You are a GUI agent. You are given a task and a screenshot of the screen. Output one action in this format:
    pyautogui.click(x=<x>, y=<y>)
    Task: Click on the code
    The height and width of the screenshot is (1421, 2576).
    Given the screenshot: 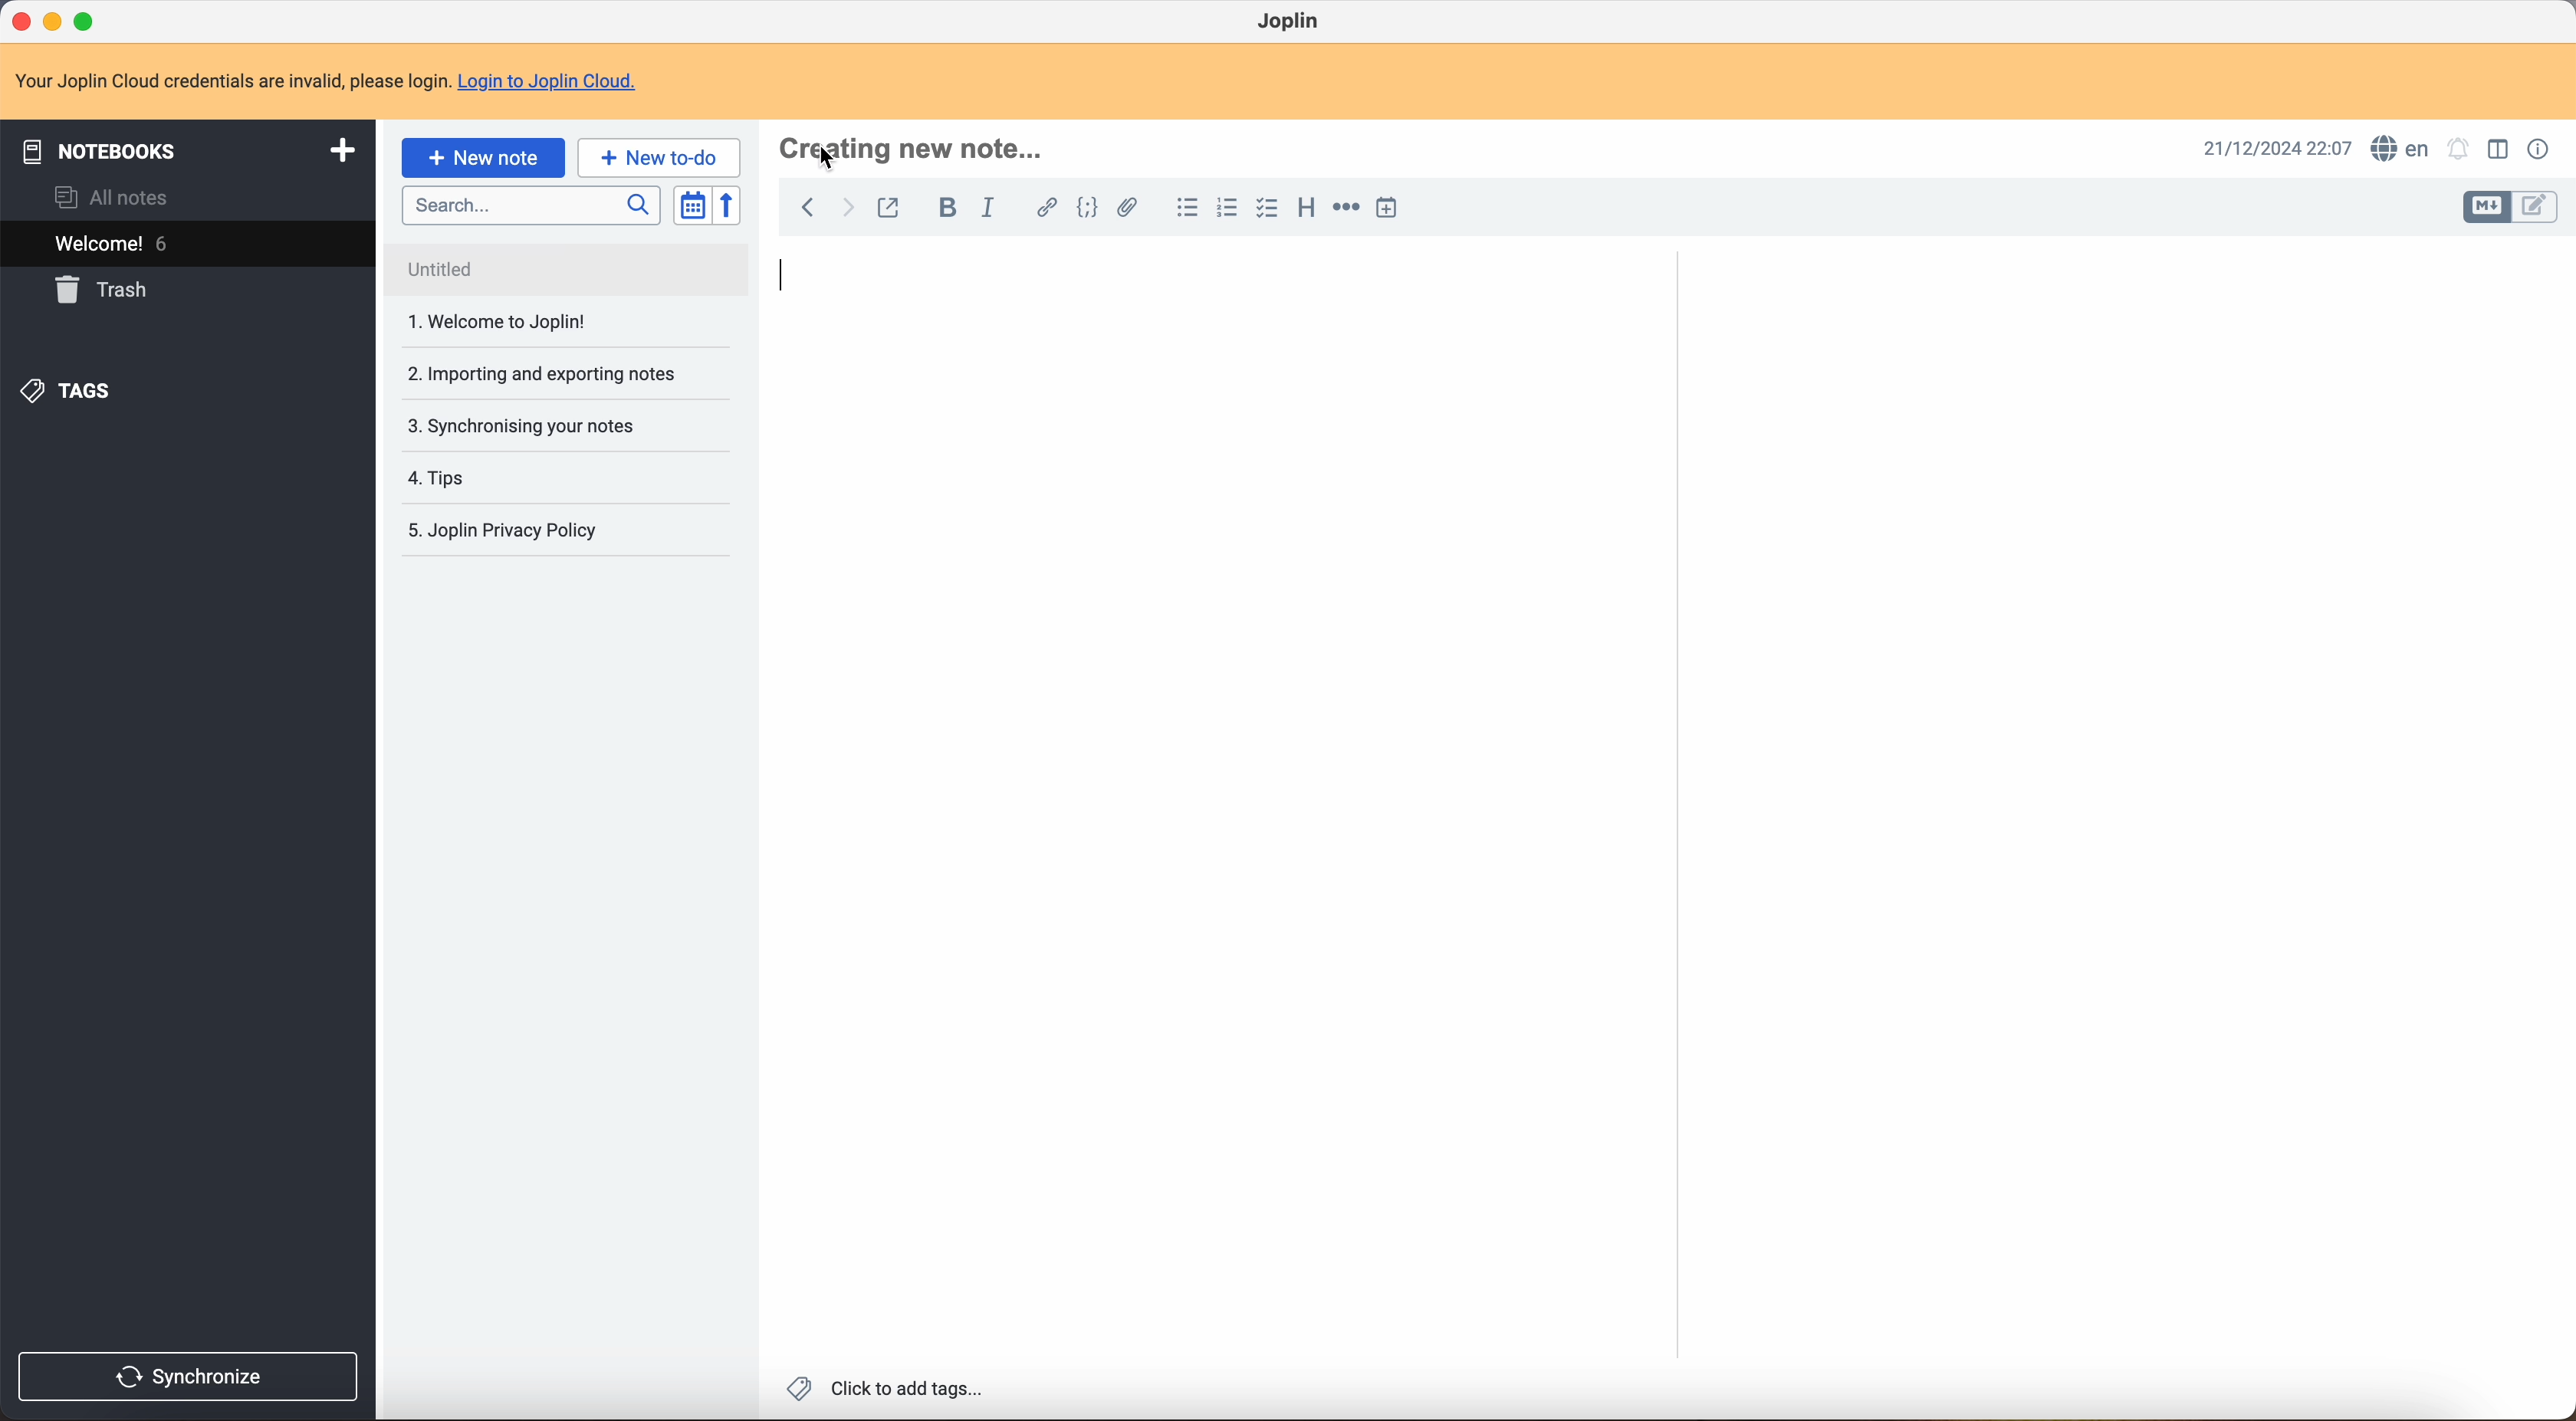 What is the action you would take?
    pyautogui.click(x=1088, y=211)
    